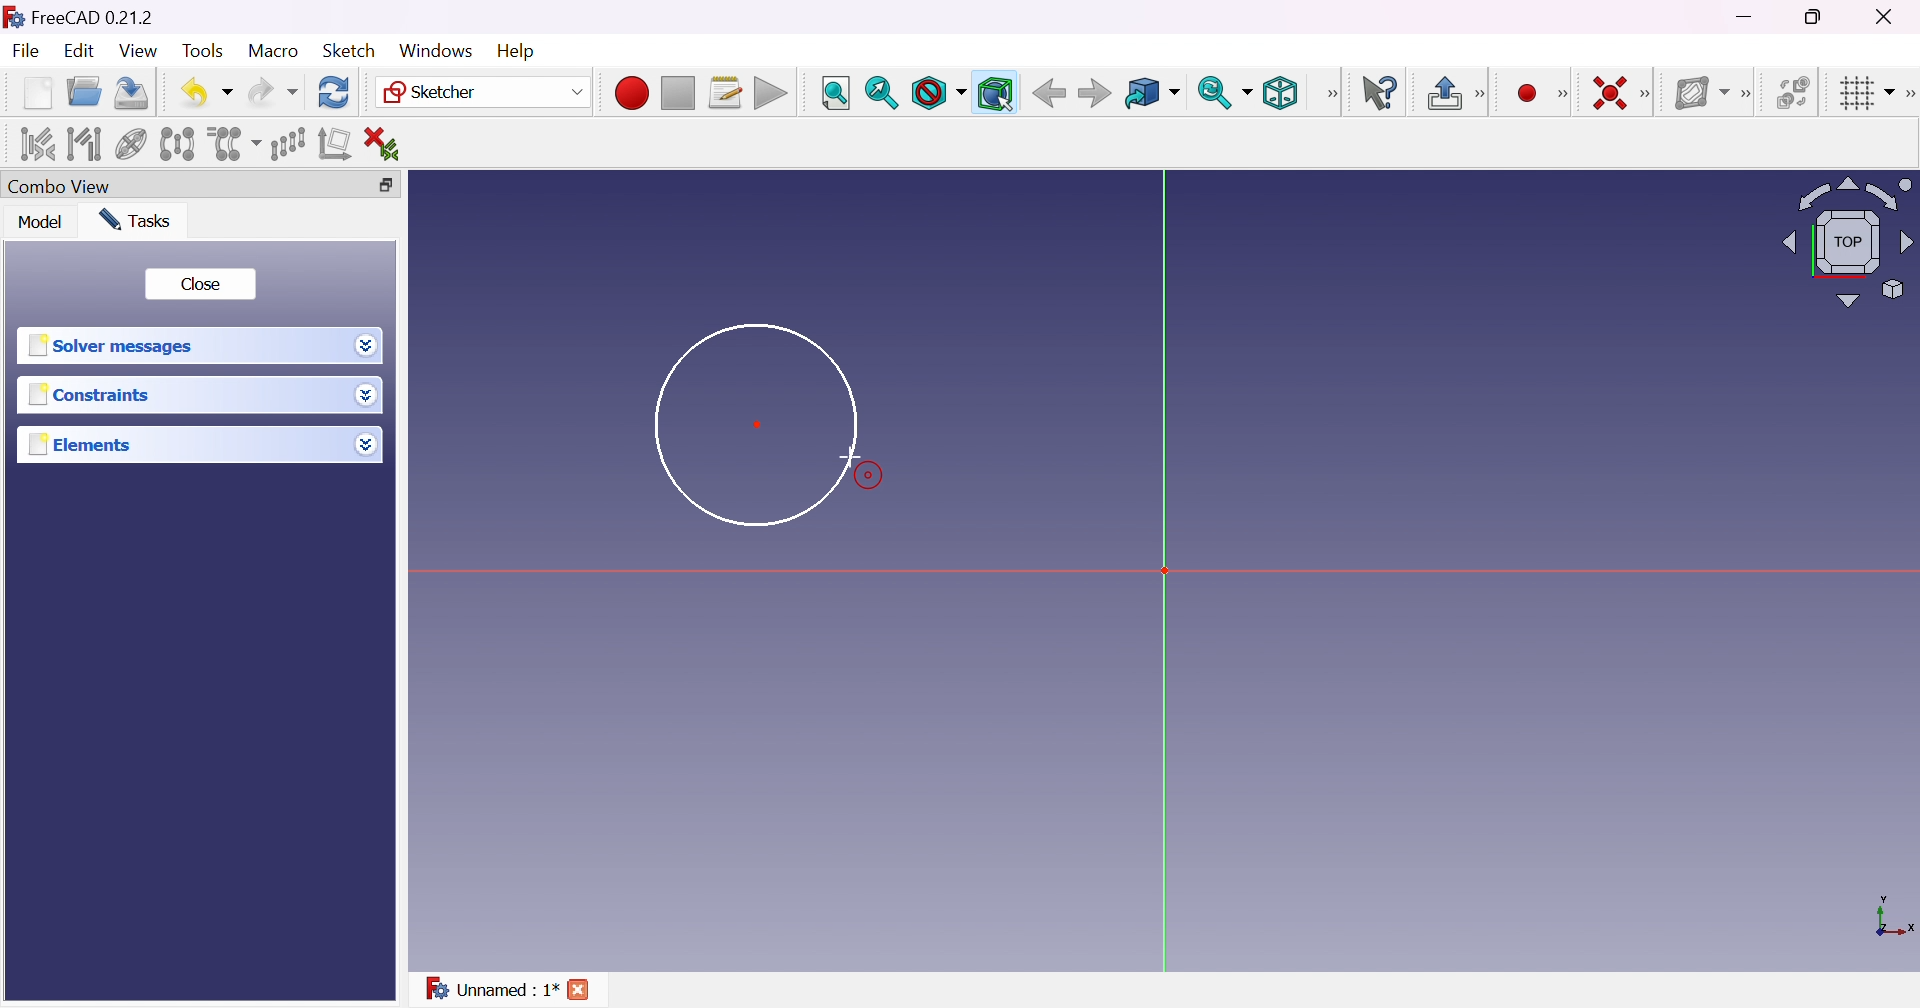 This screenshot has width=1920, height=1008. Describe the element at coordinates (366, 348) in the screenshot. I see `Drop down` at that location.